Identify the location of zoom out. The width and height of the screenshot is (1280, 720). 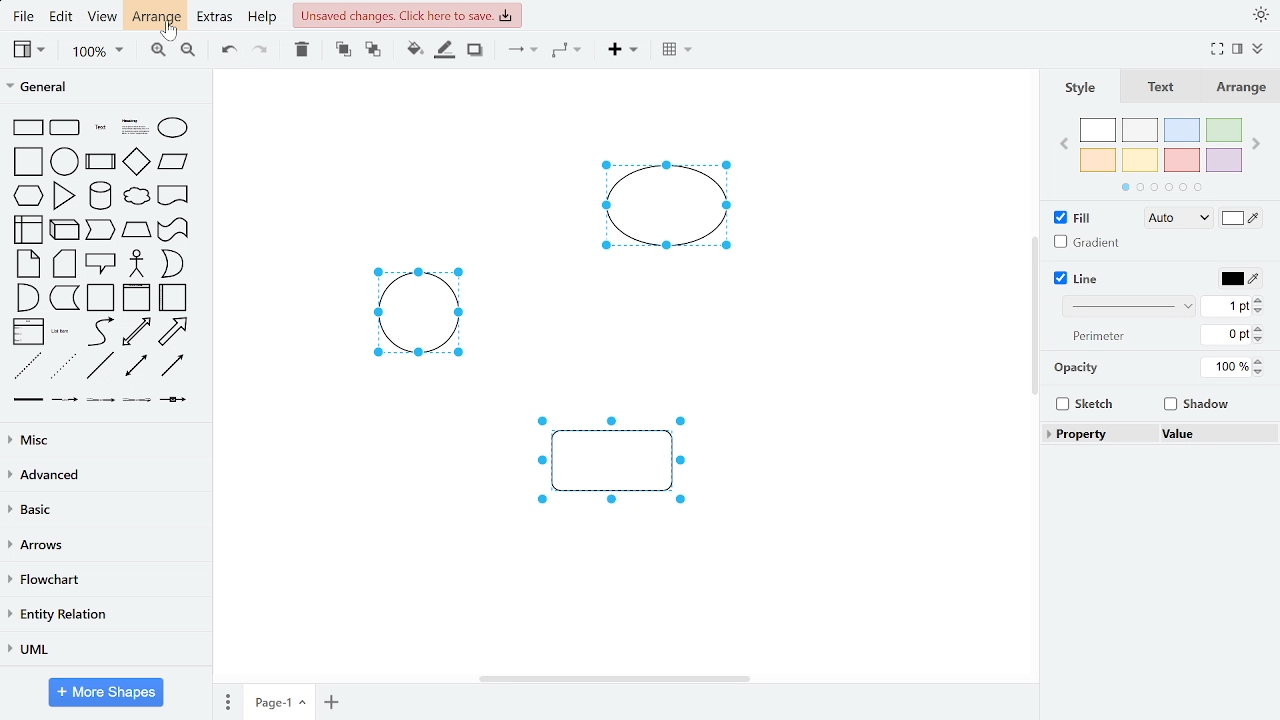
(186, 52).